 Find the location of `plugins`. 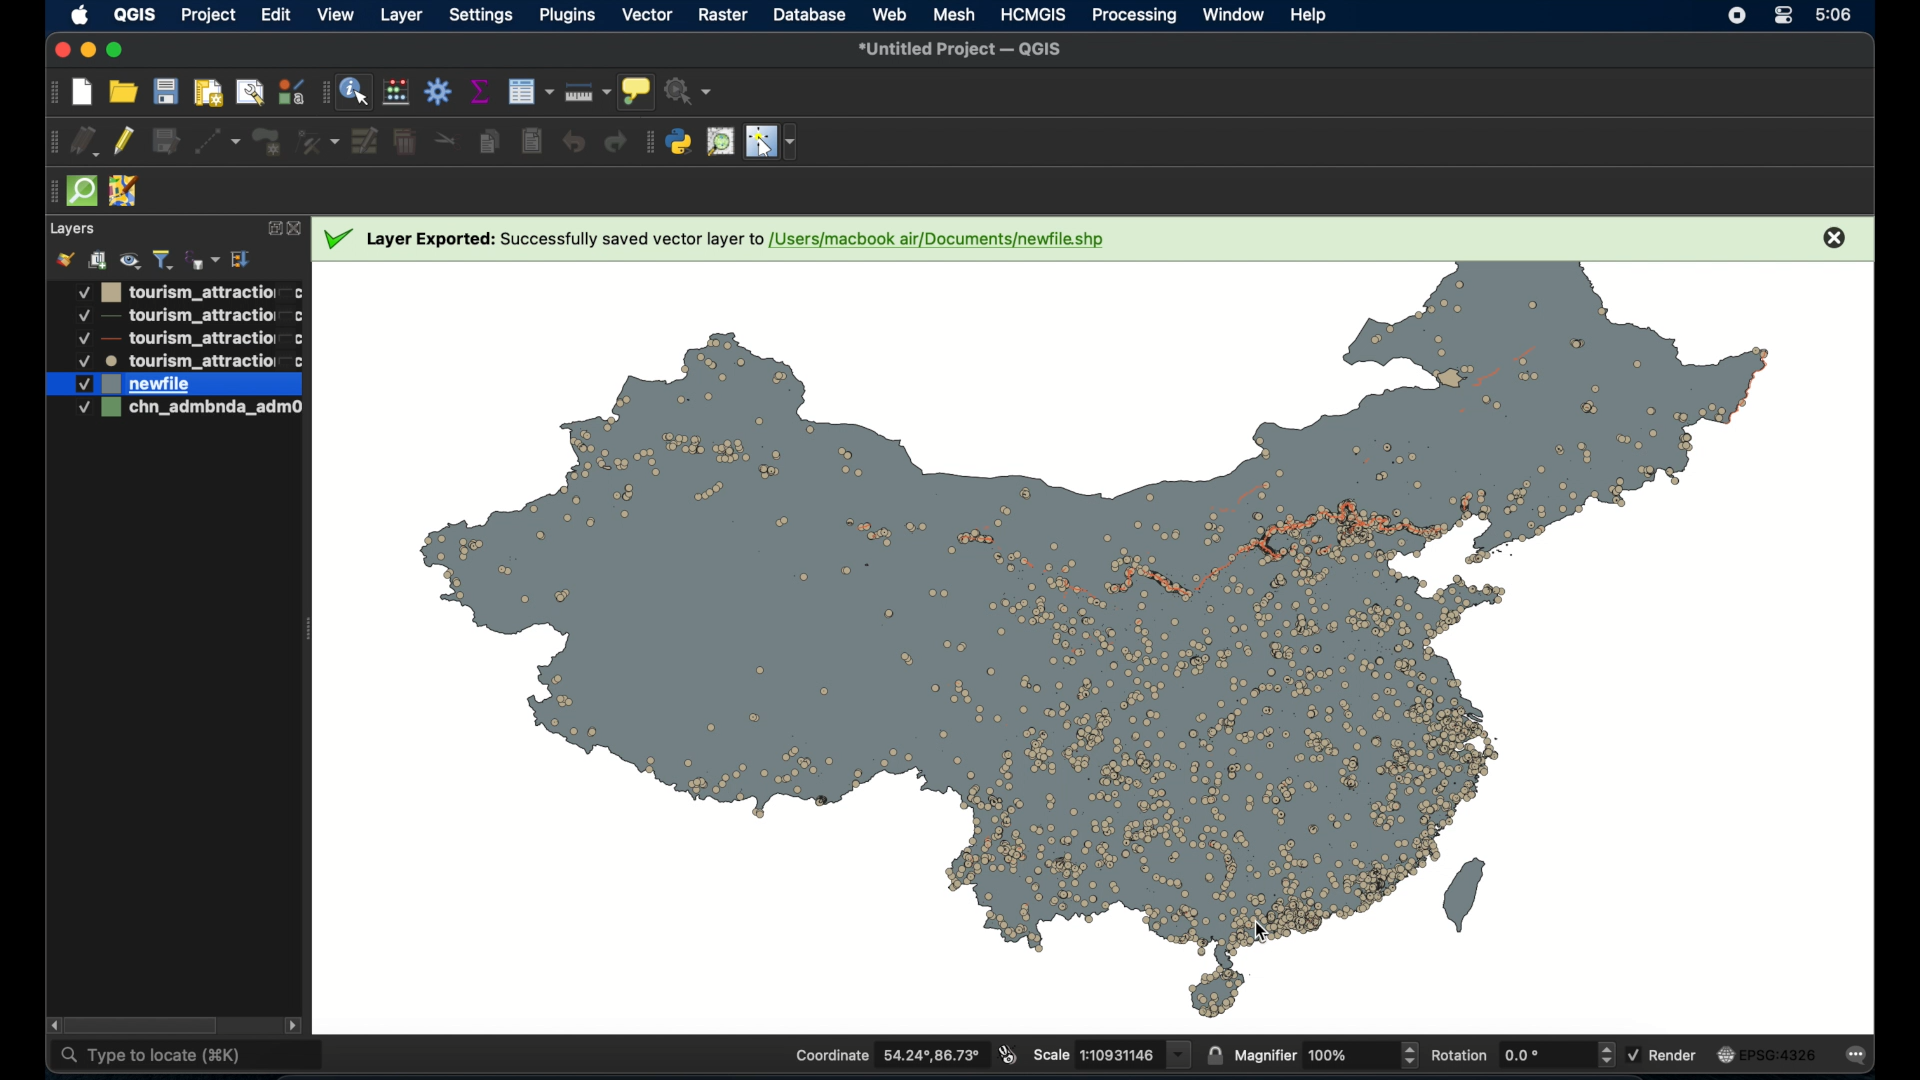

plugins is located at coordinates (570, 16).